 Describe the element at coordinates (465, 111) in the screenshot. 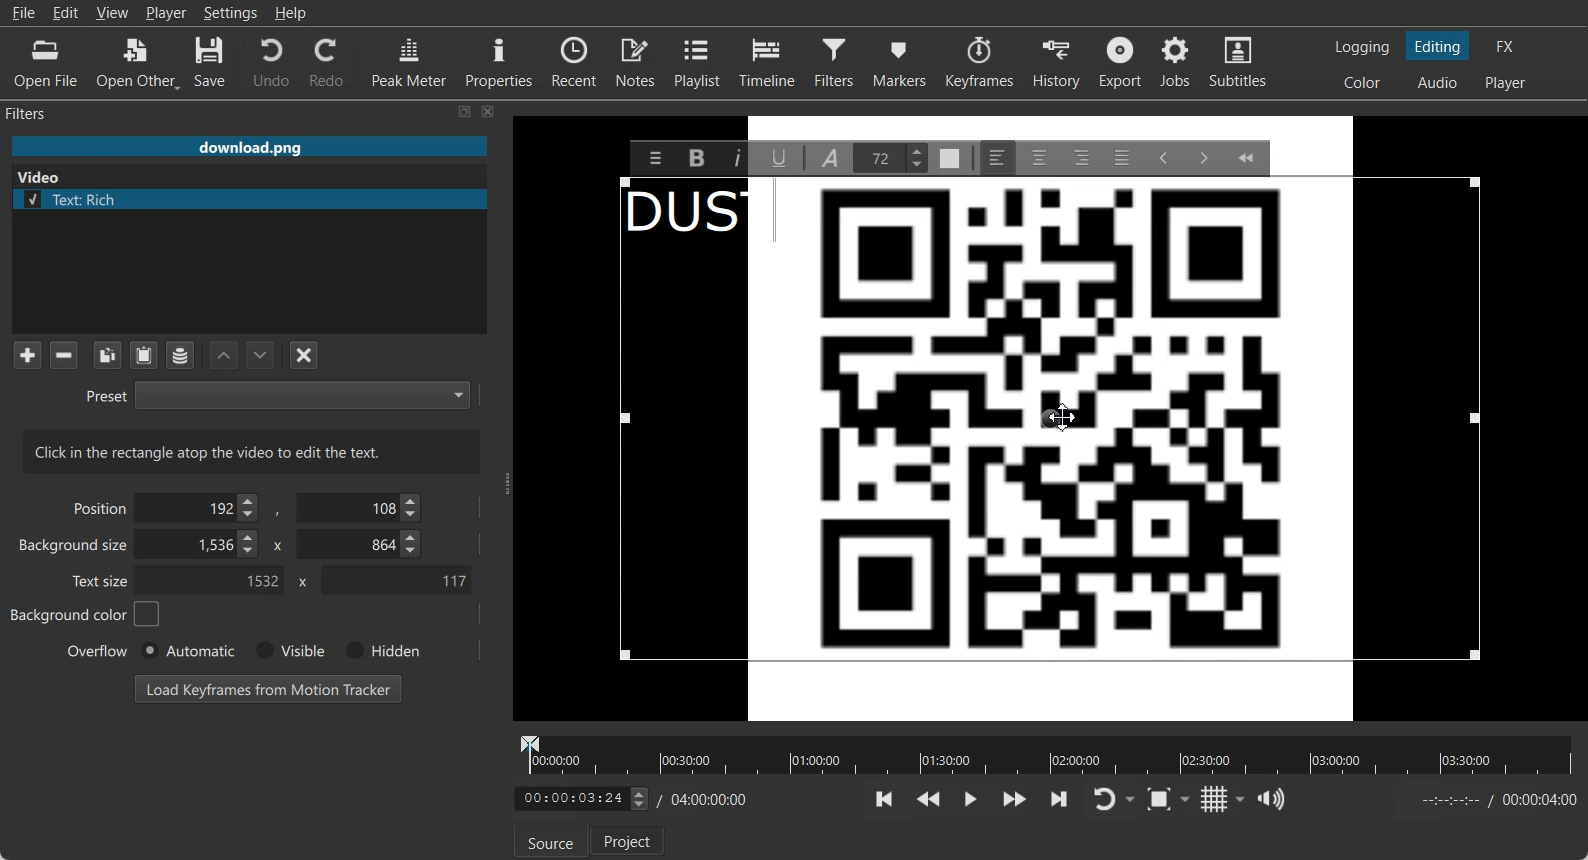

I see `Maximize` at that location.